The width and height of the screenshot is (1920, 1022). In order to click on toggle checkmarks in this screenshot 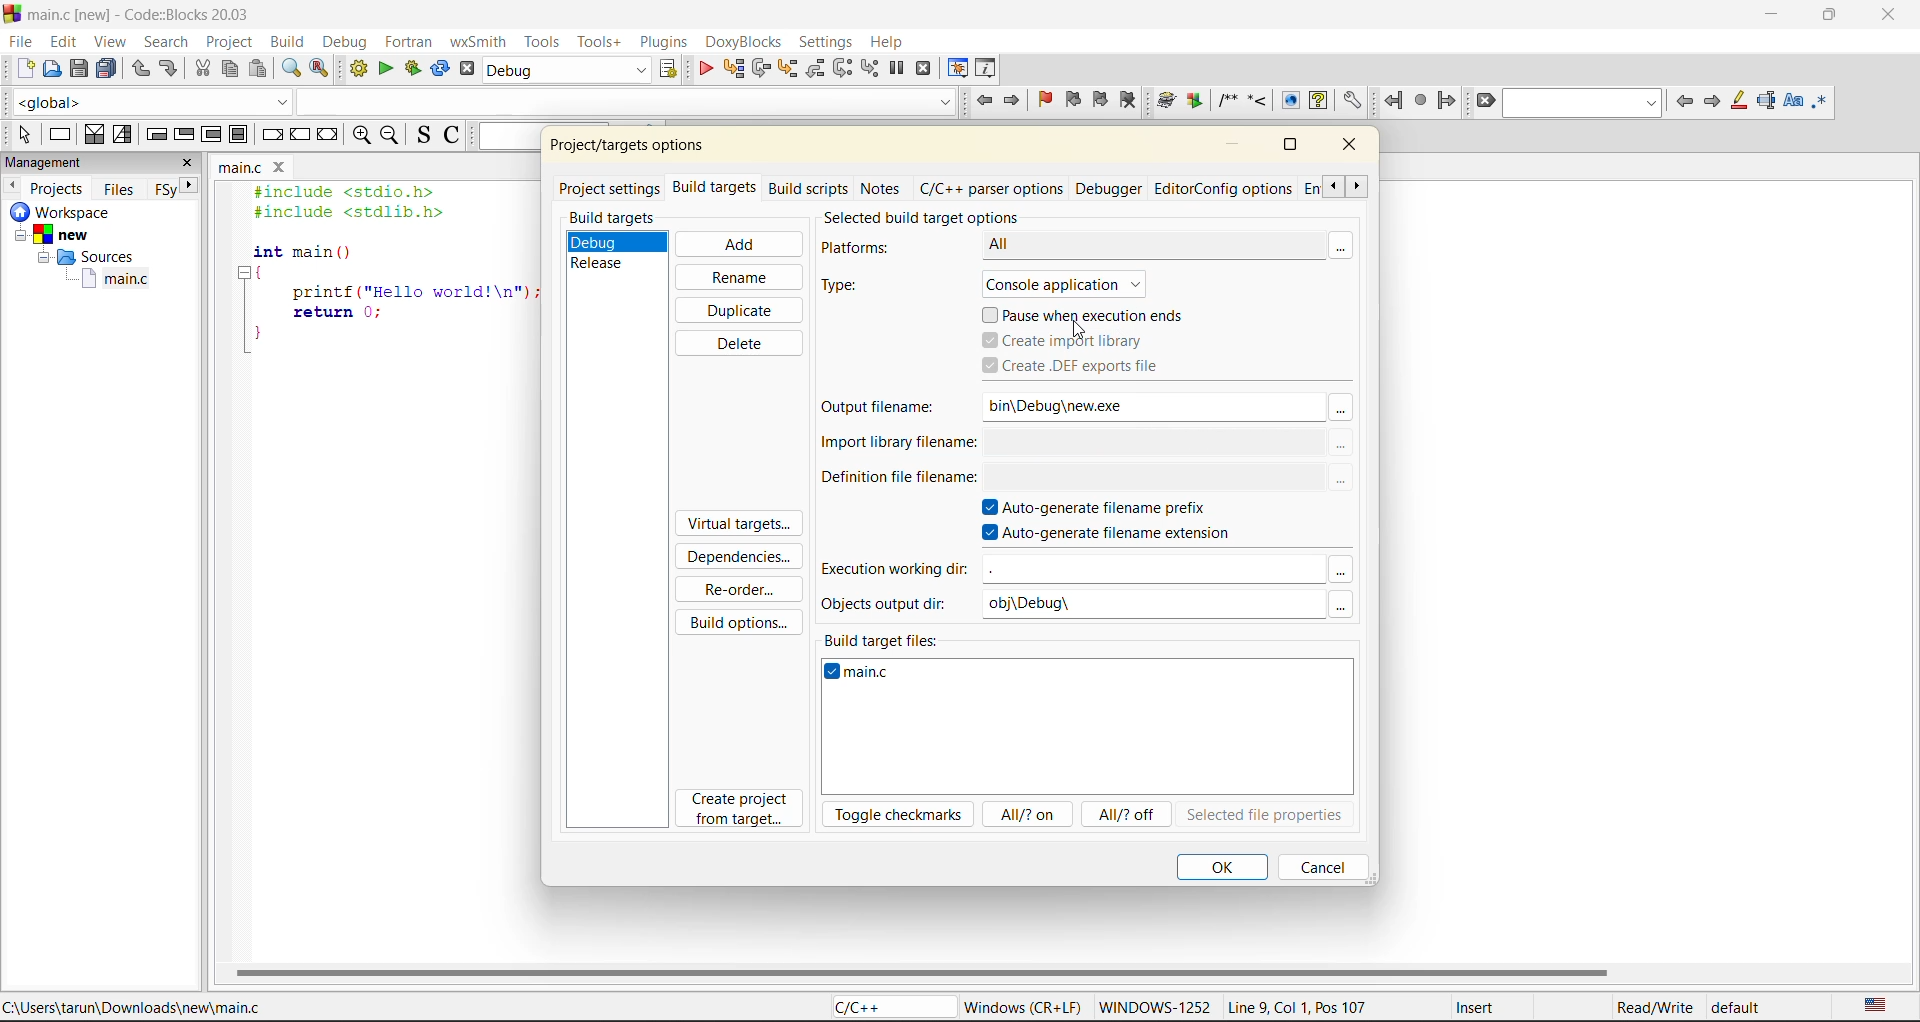, I will do `click(900, 815)`.